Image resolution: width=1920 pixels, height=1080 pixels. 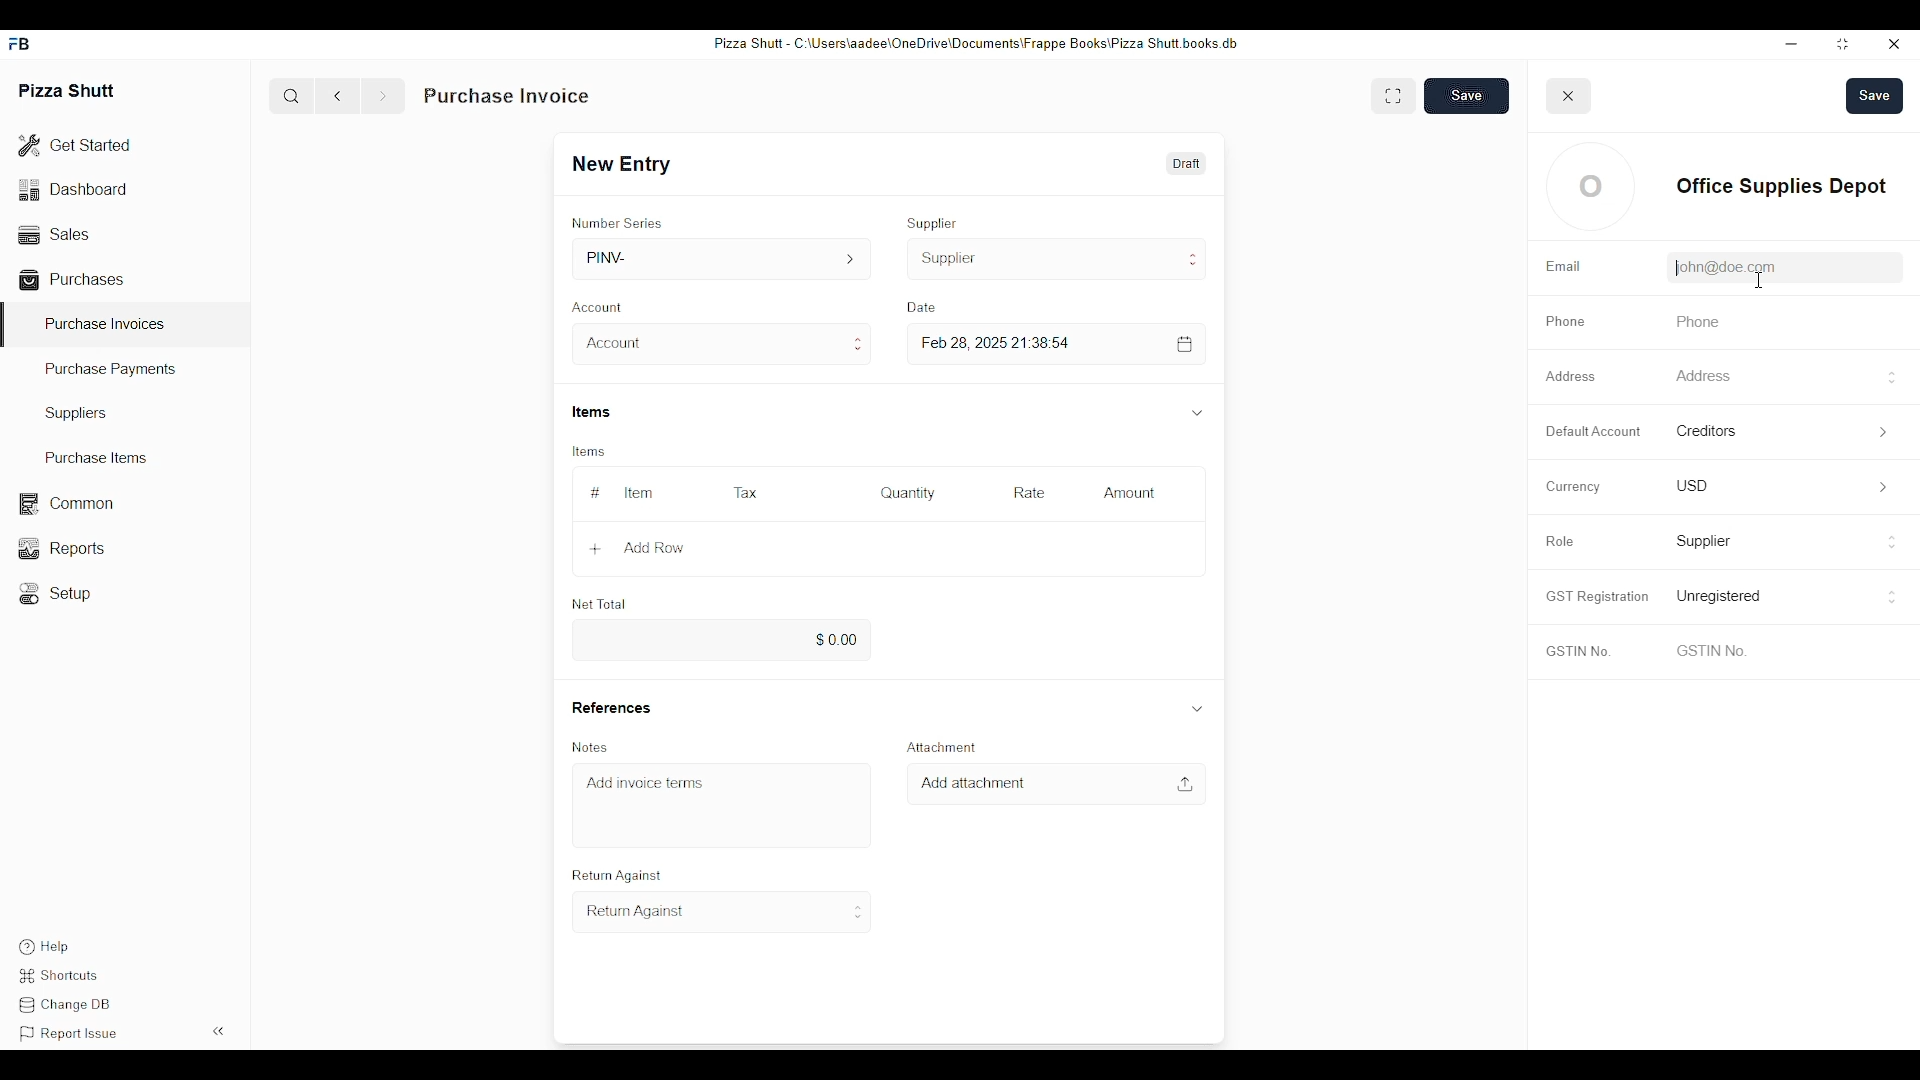 I want to click on Account, so click(x=720, y=344).